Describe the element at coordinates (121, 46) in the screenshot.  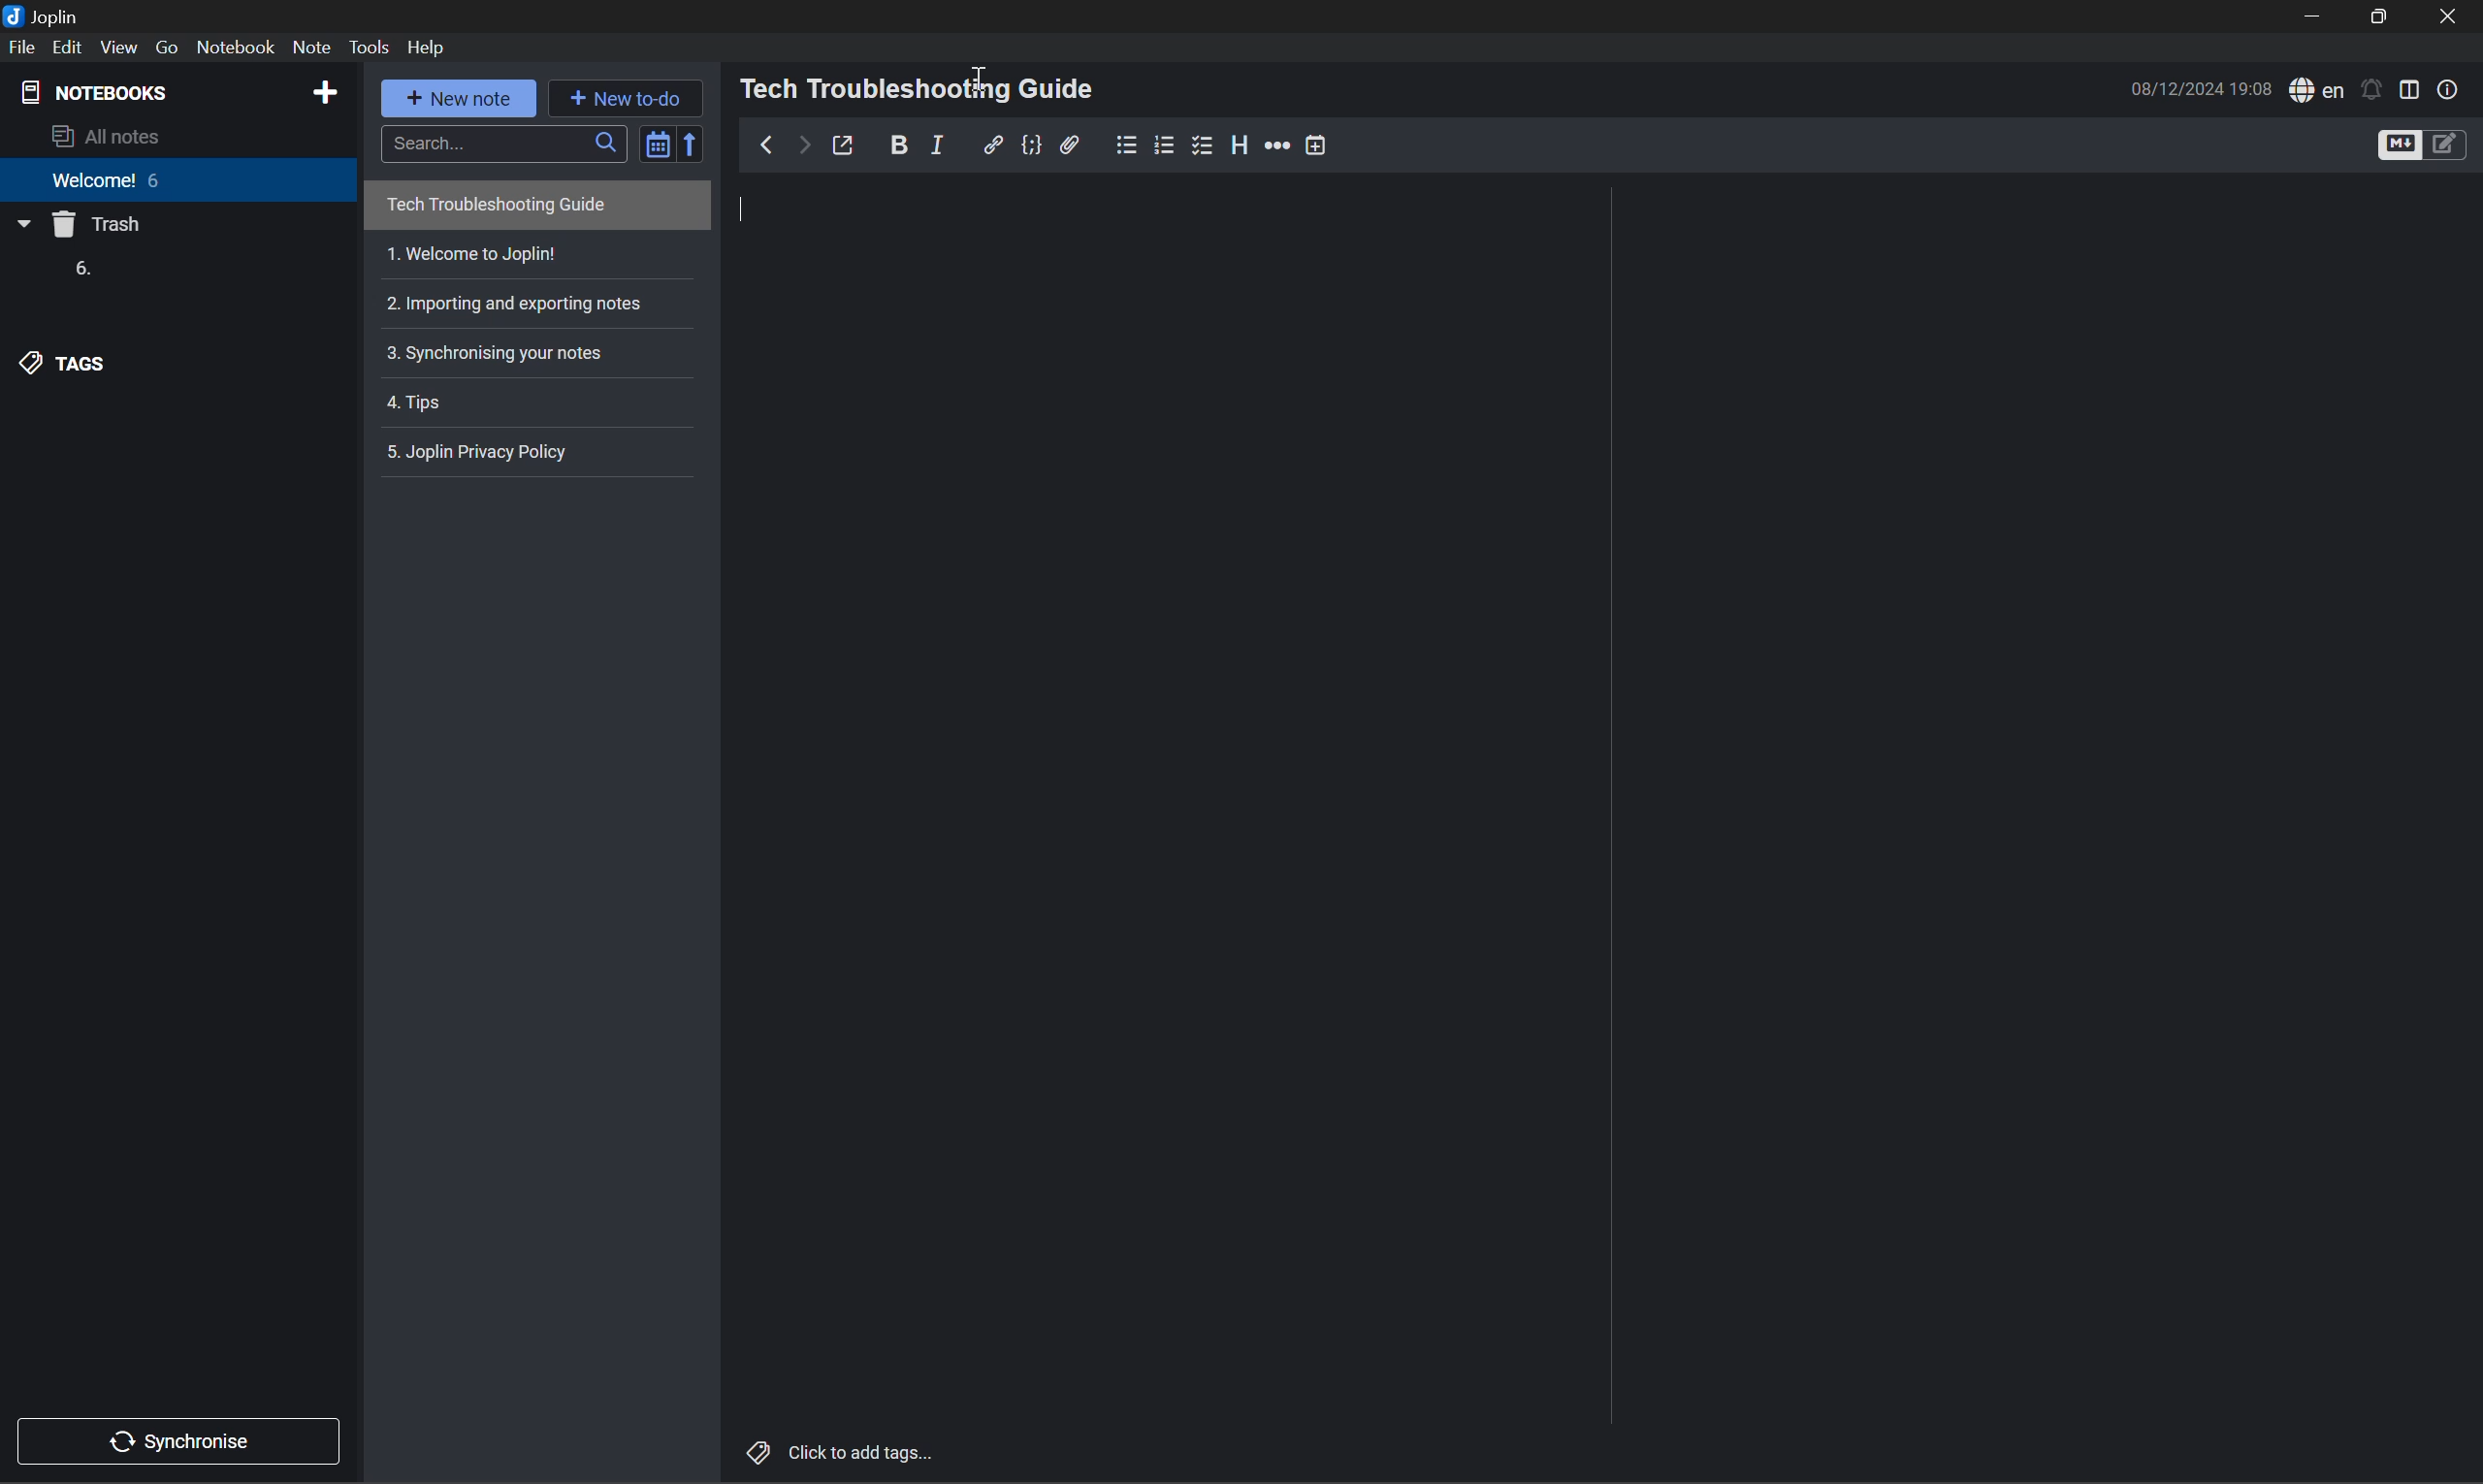
I see `View` at that location.